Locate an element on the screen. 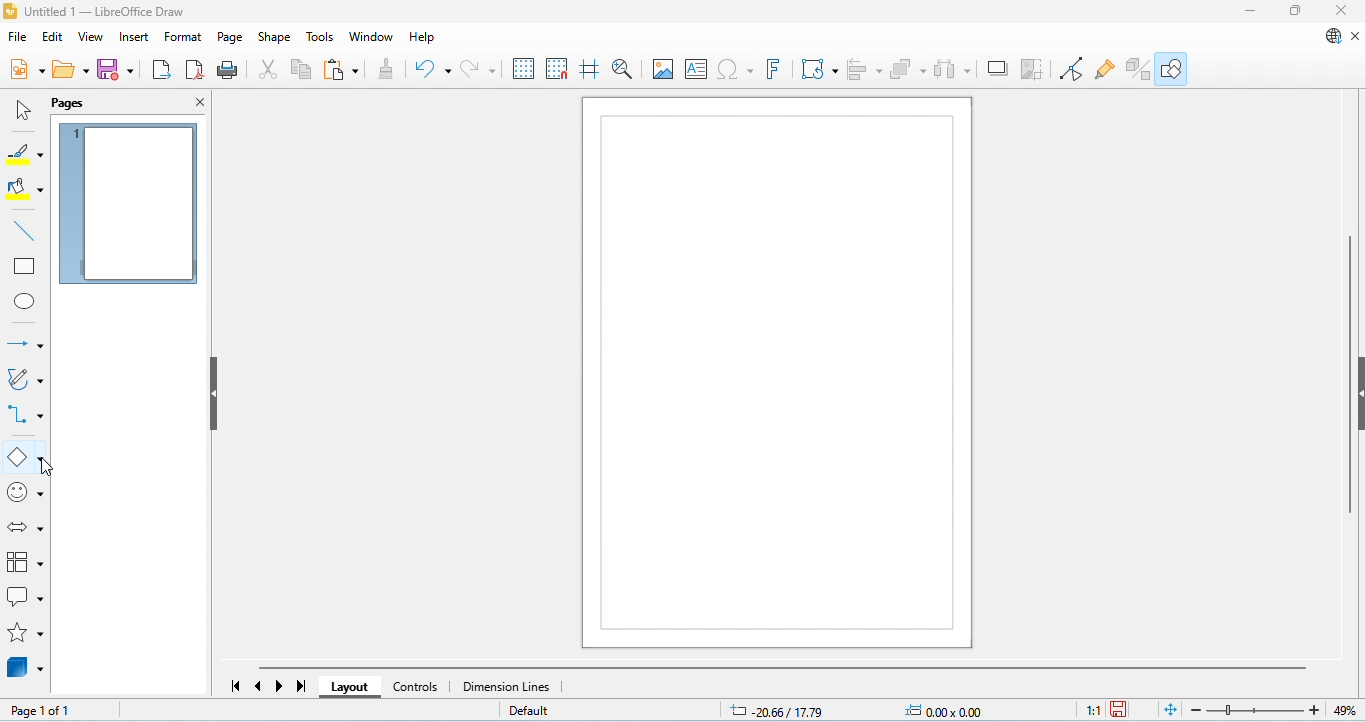  first page is located at coordinates (237, 684).